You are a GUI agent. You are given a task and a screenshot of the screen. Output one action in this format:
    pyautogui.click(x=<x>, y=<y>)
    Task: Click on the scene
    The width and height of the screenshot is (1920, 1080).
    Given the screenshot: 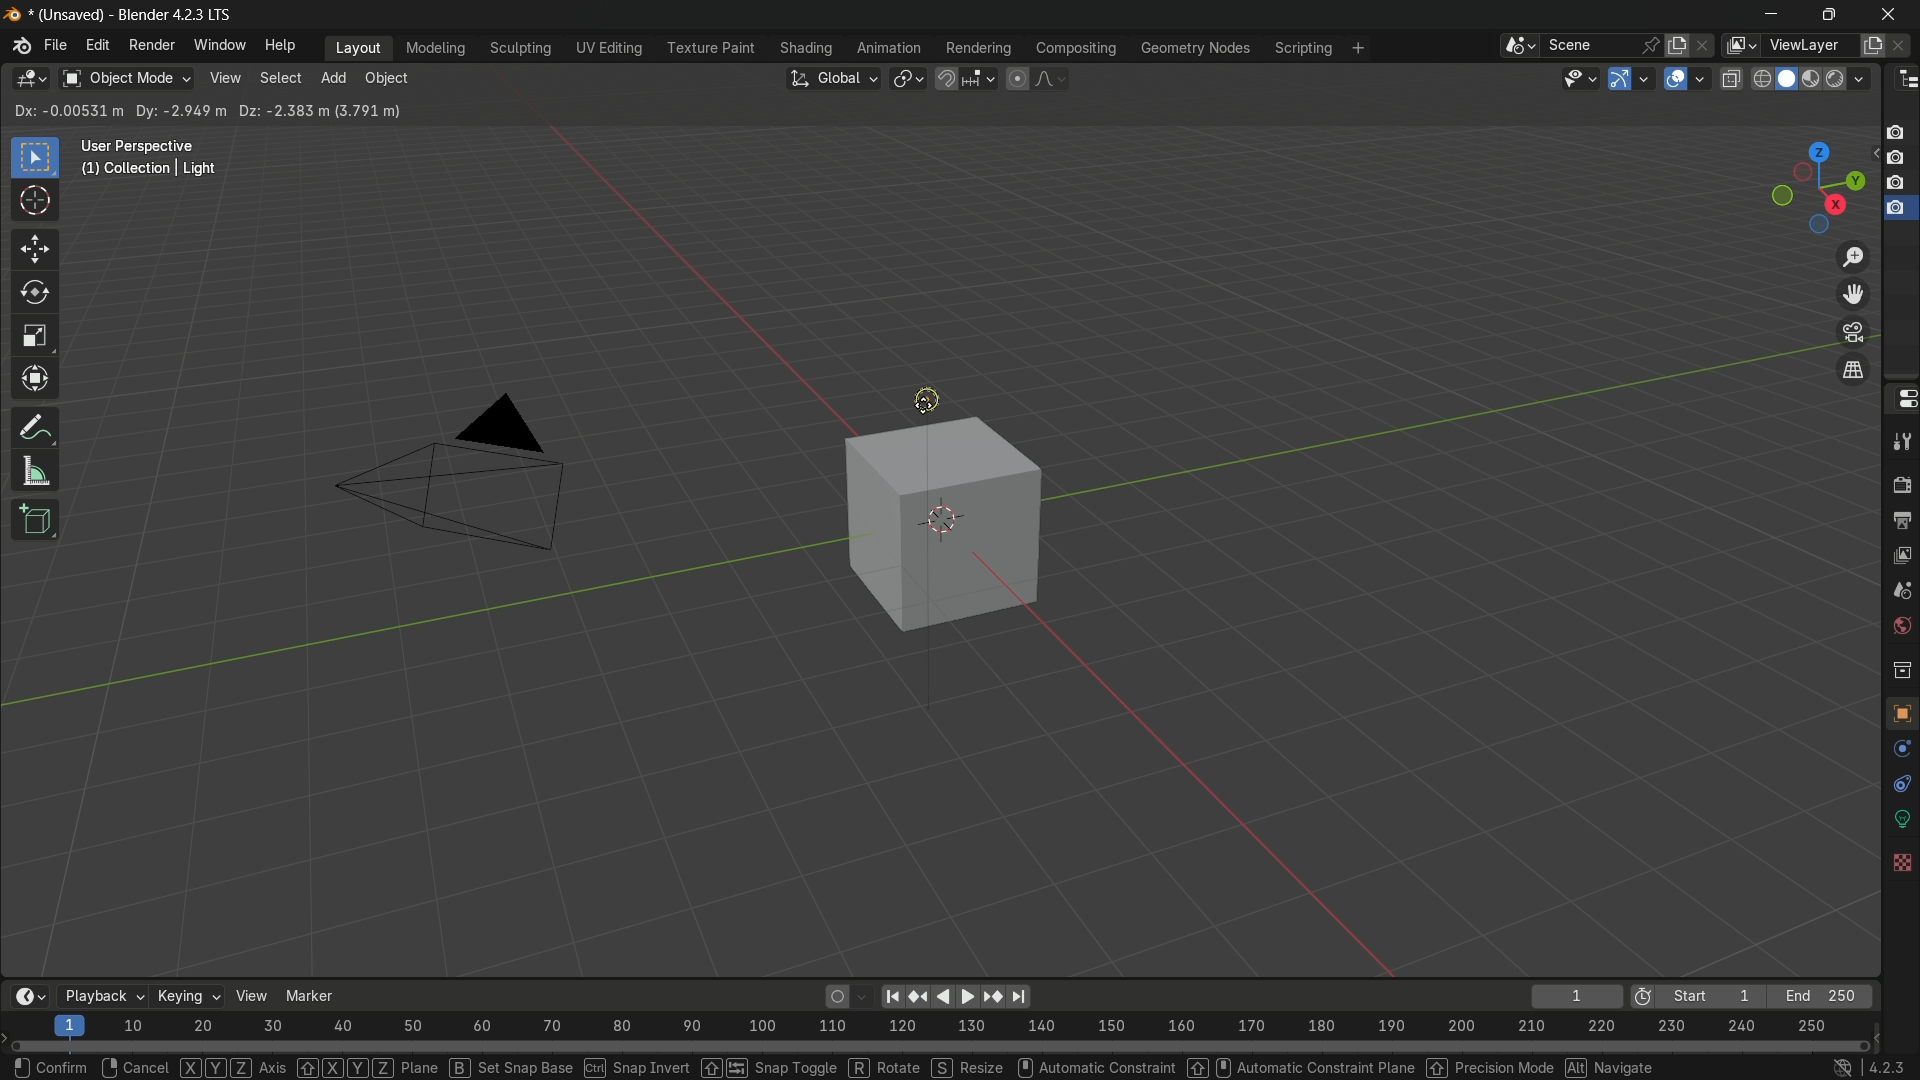 What is the action you would take?
    pyautogui.click(x=1901, y=590)
    